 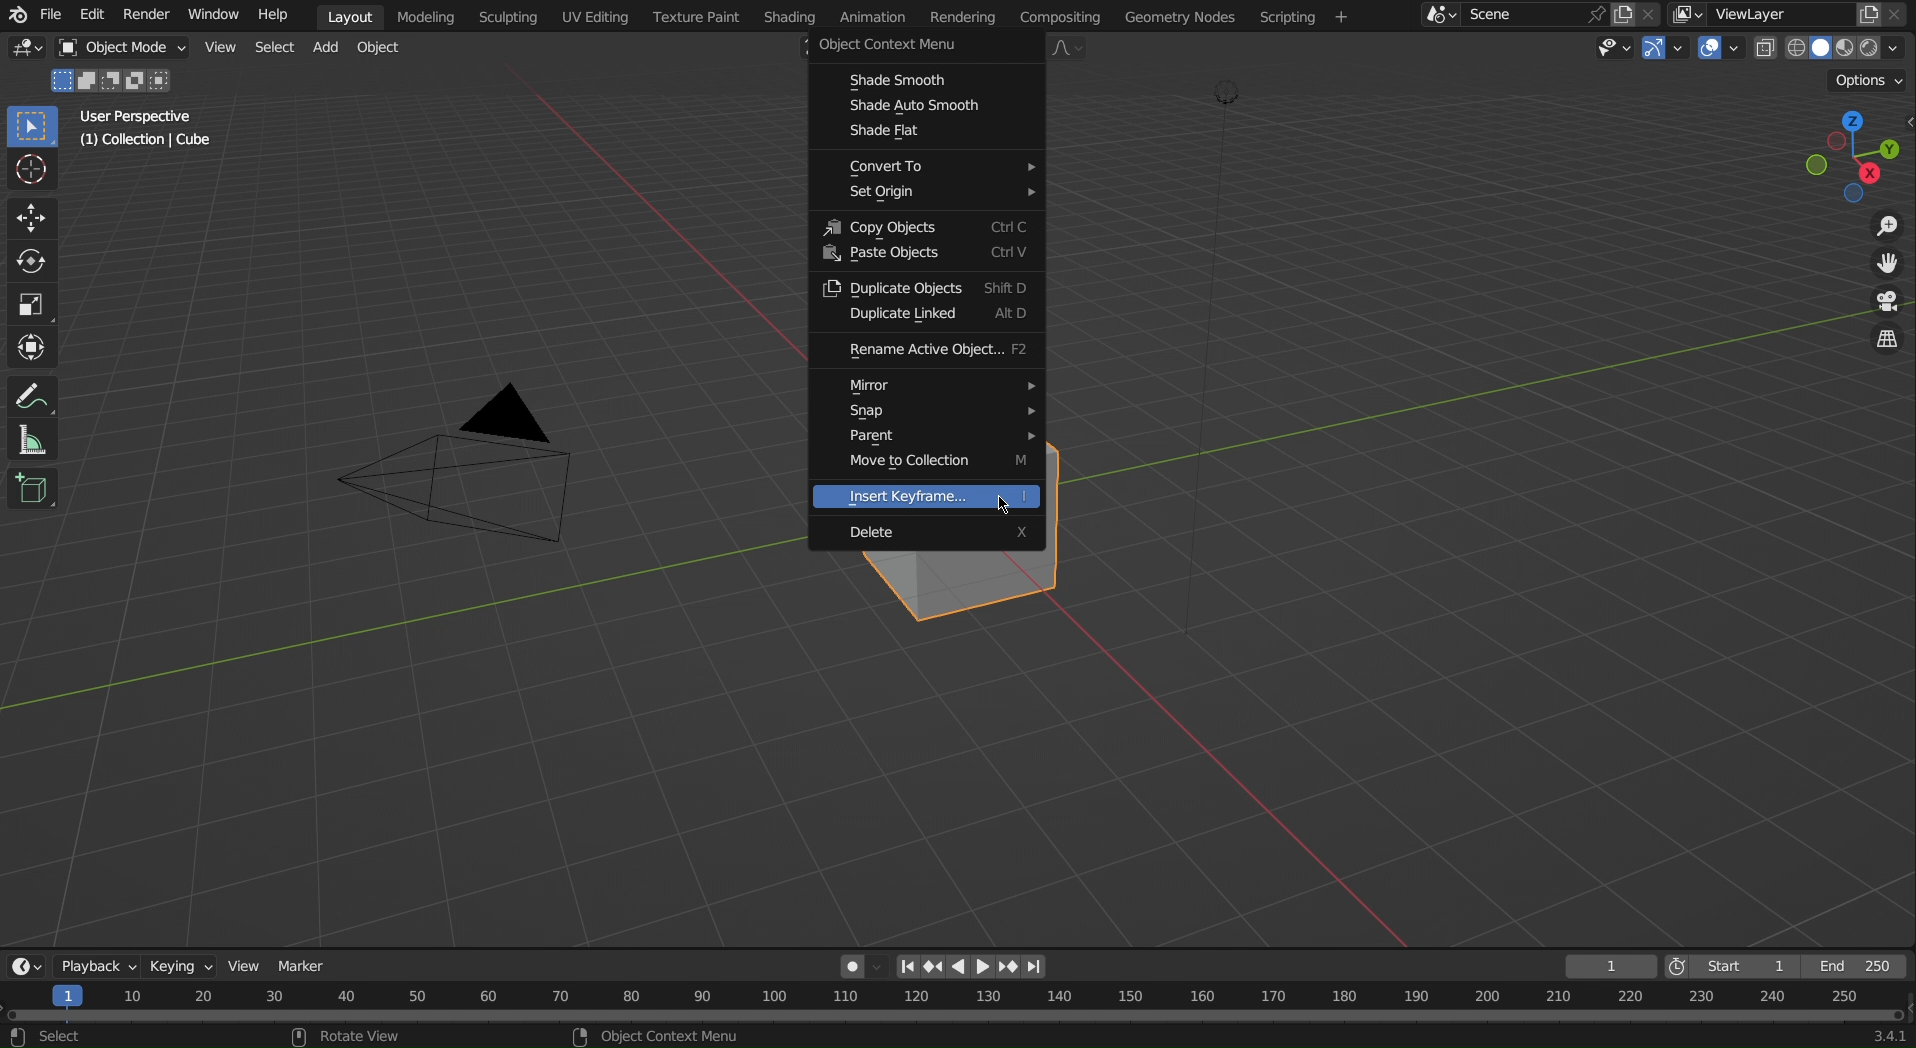 What do you see at coordinates (25, 46) in the screenshot?
I see `Editor Type` at bounding box center [25, 46].